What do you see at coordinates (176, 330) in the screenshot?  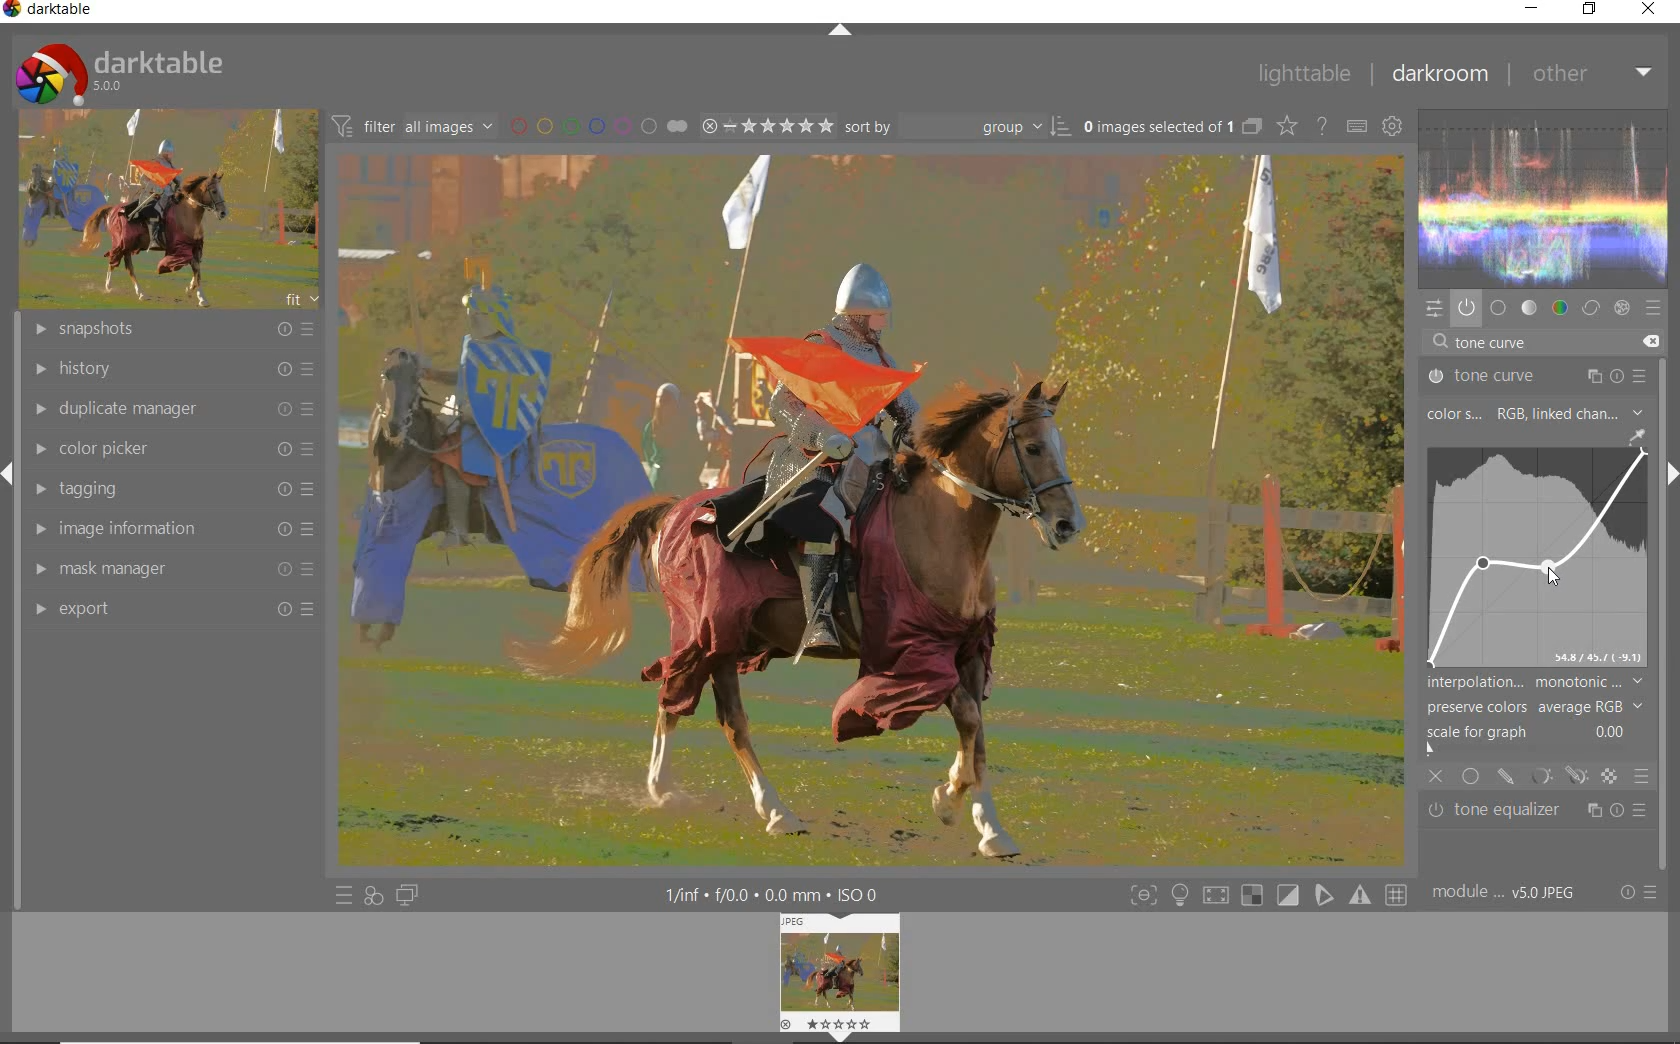 I see `snapshots` at bounding box center [176, 330].